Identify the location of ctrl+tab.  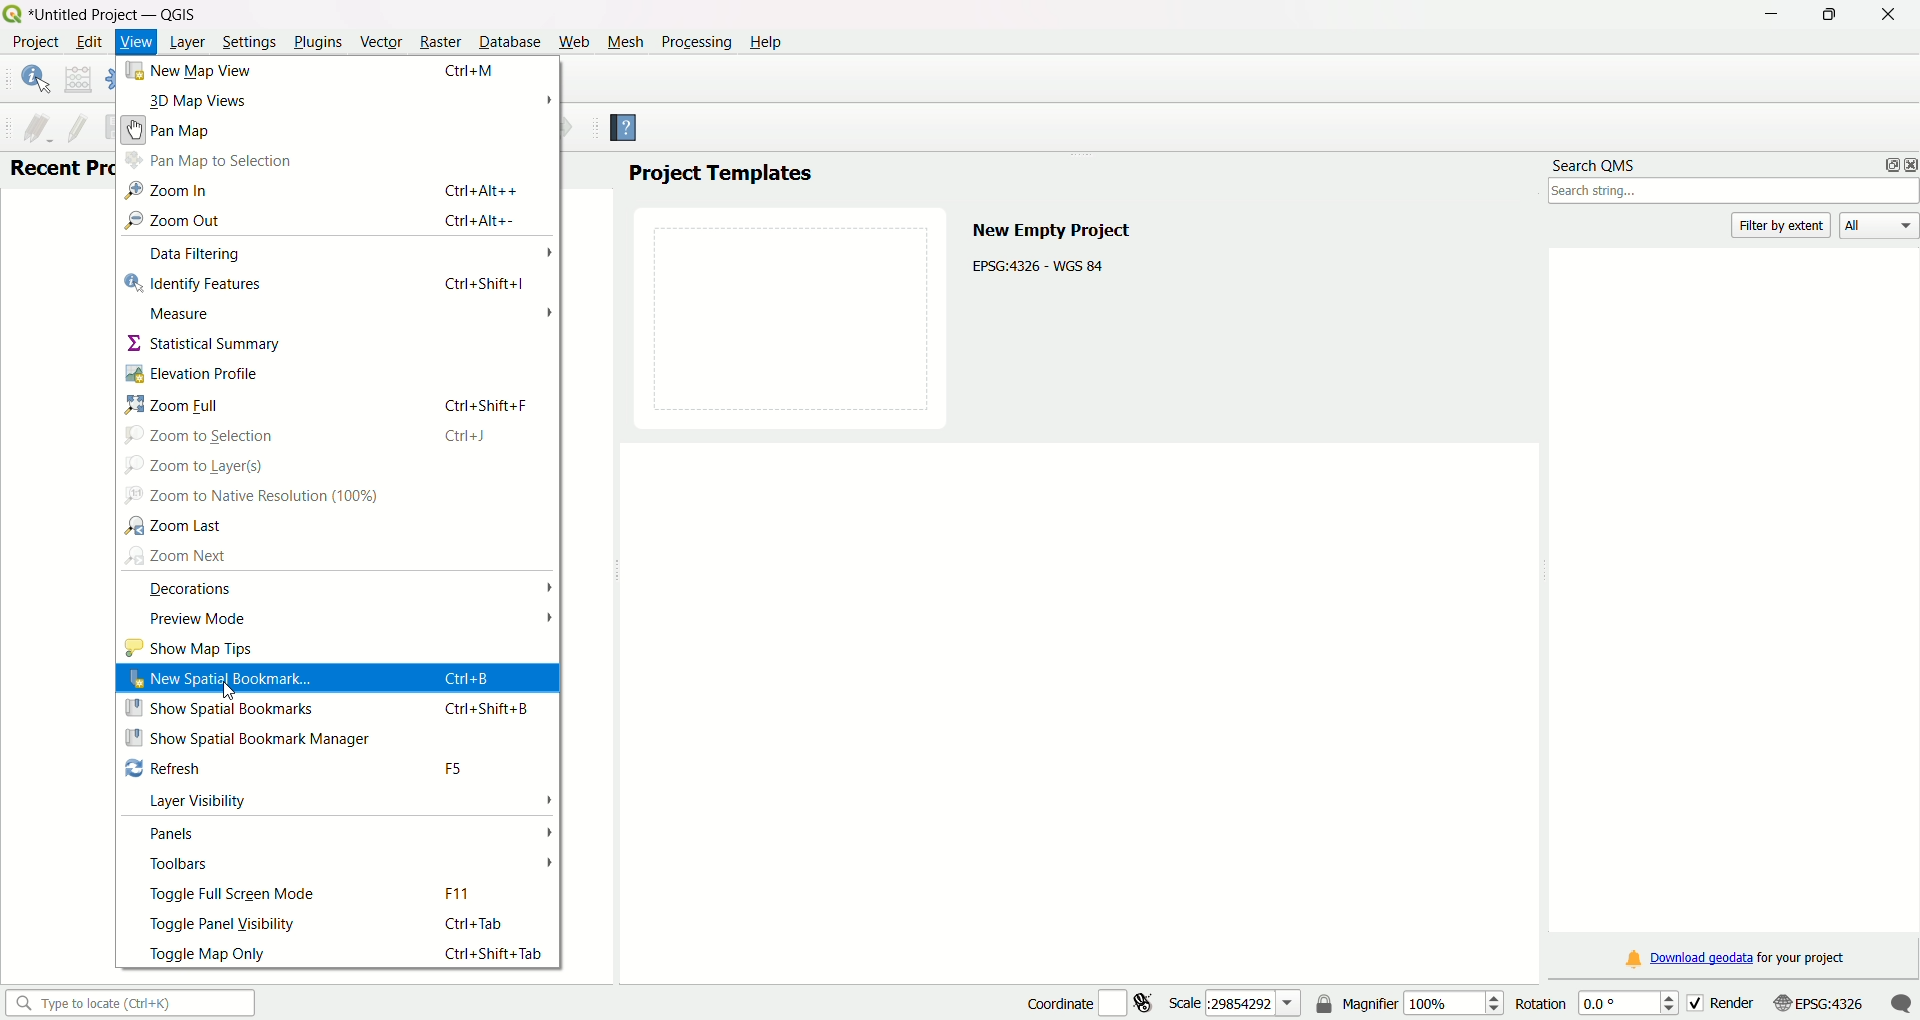
(479, 924).